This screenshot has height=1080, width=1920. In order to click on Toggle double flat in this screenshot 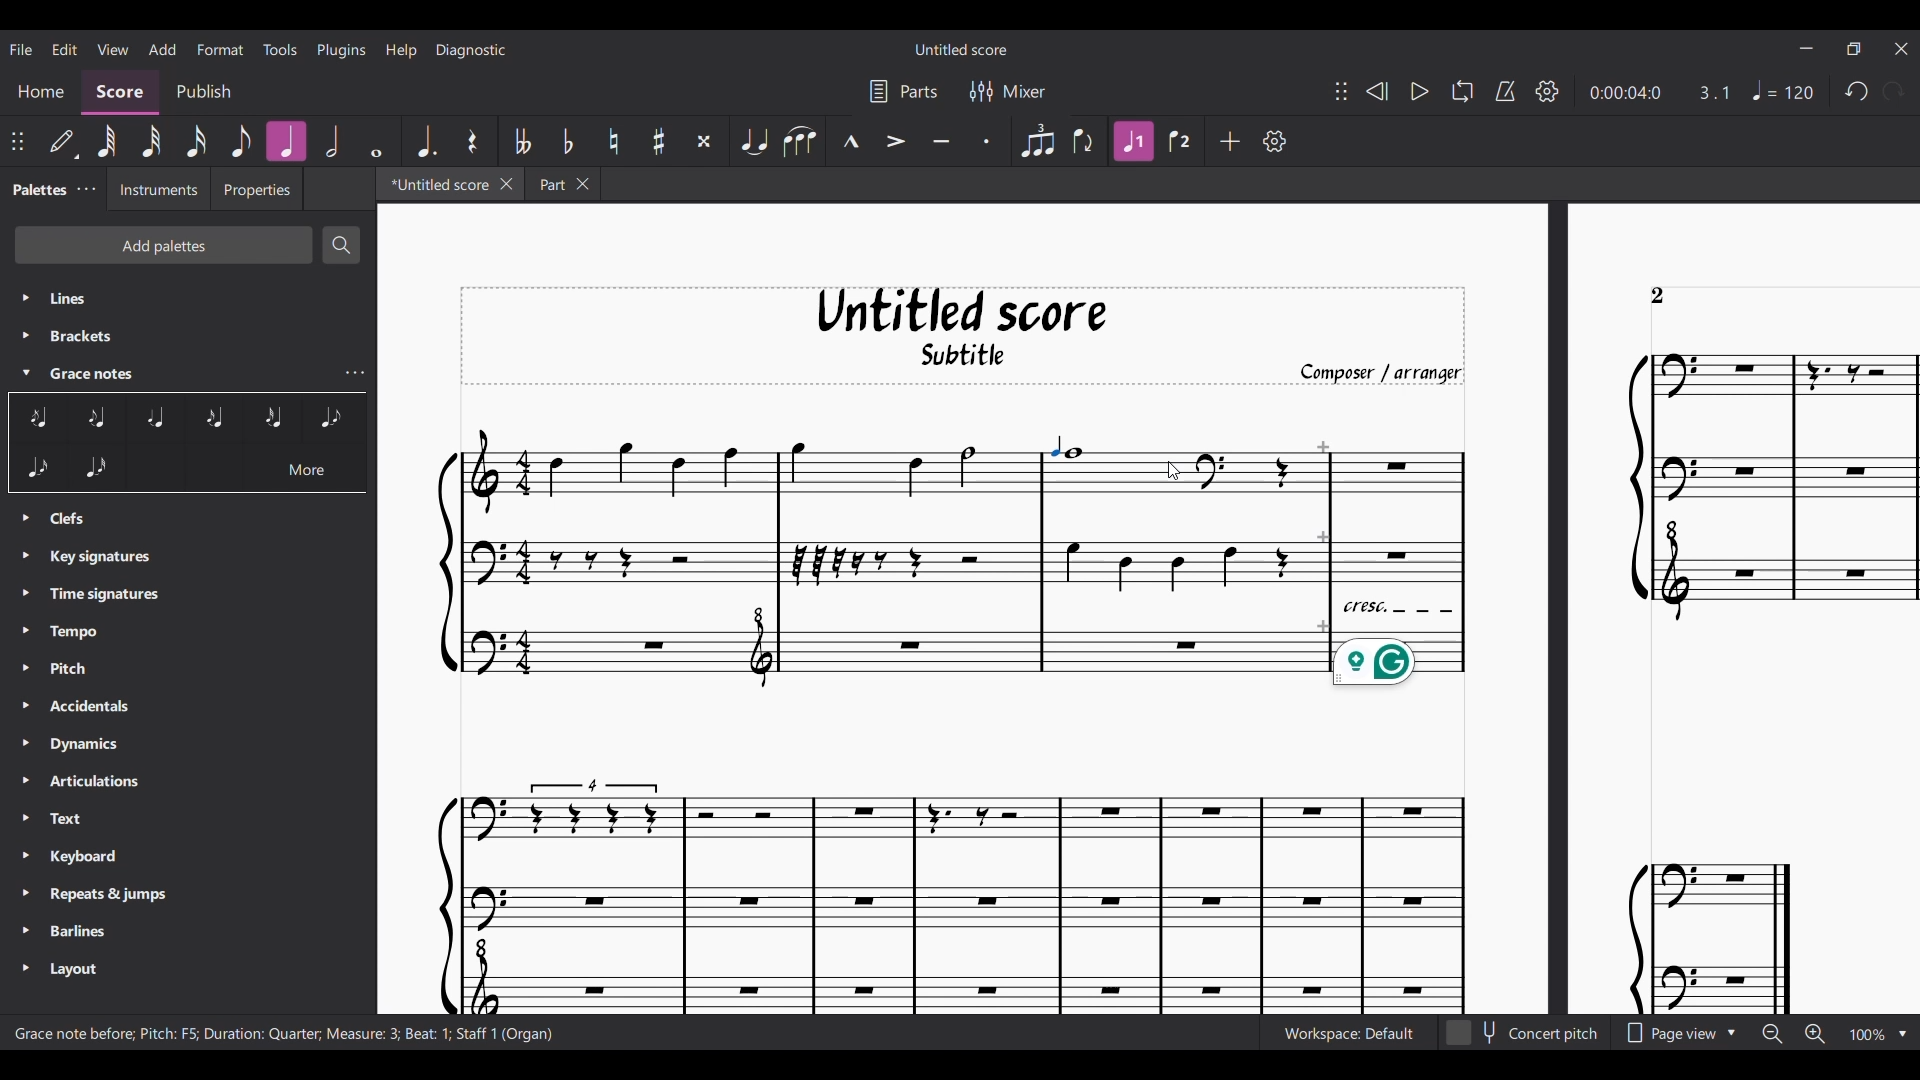, I will do `click(521, 141)`.